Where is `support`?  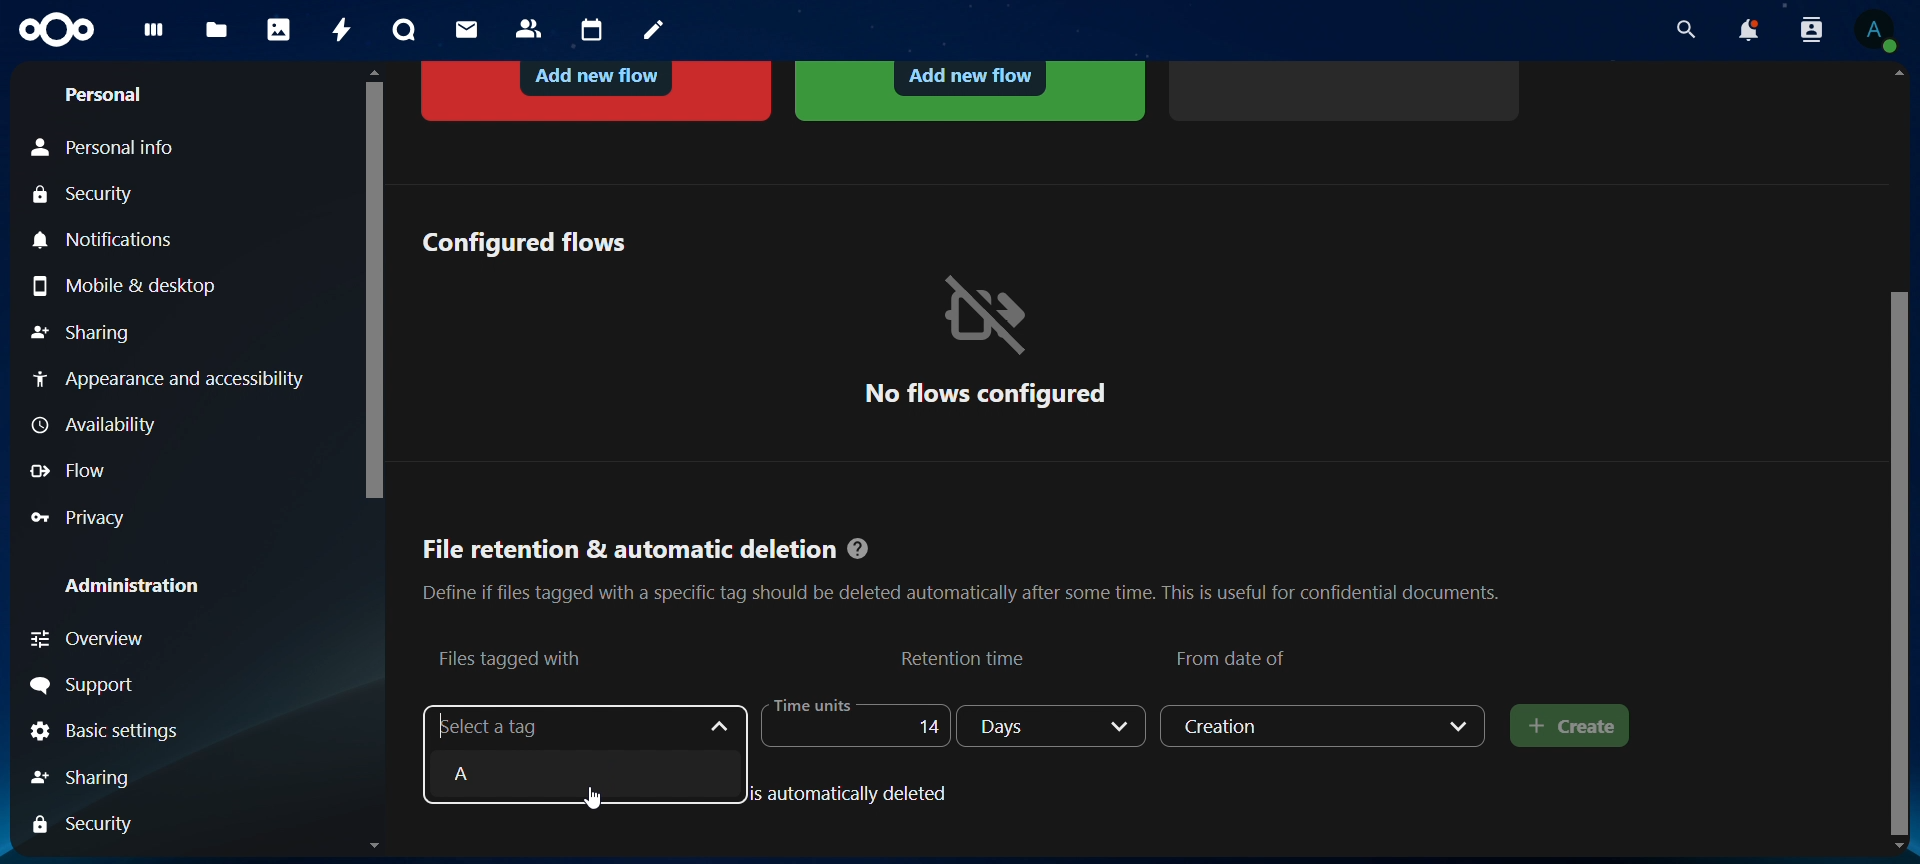
support is located at coordinates (88, 686).